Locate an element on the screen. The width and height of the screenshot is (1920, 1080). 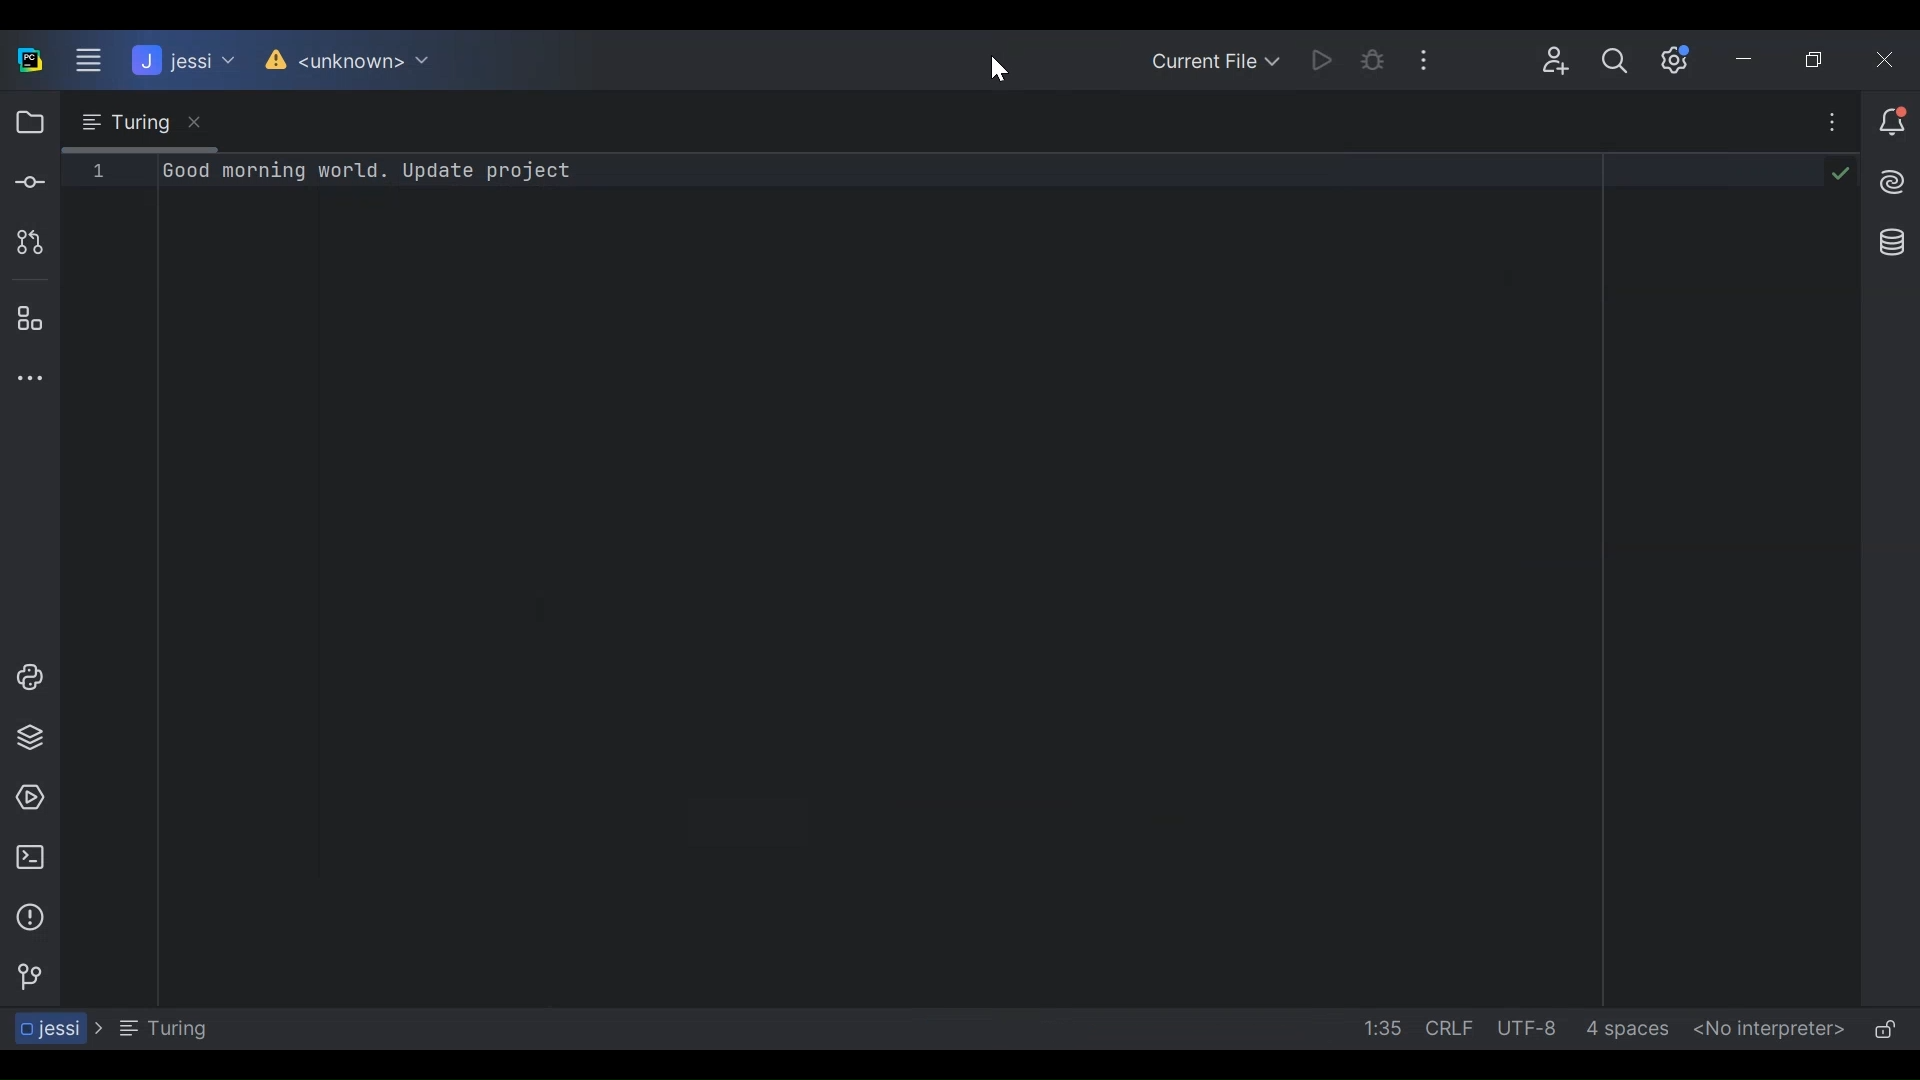
4 spaces is located at coordinates (1630, 1031).